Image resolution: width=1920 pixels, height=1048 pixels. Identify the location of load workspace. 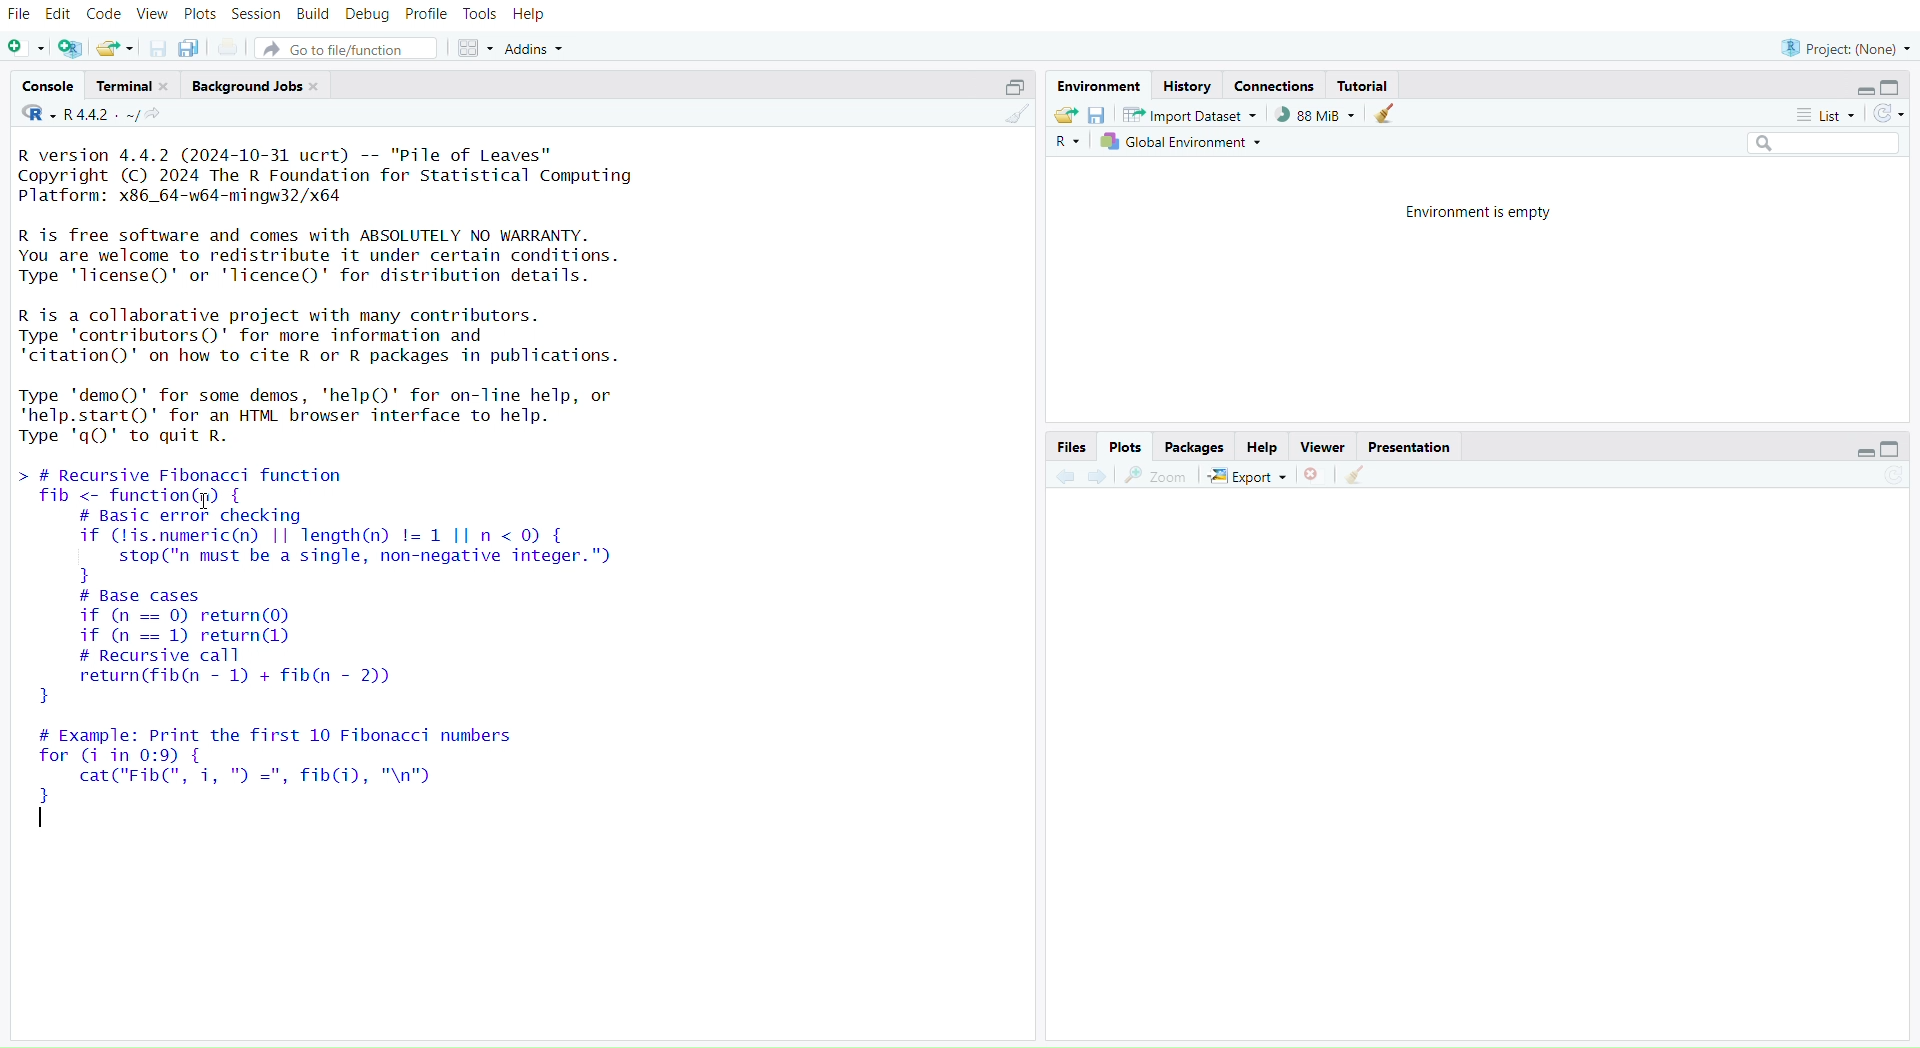
(1064, 114).